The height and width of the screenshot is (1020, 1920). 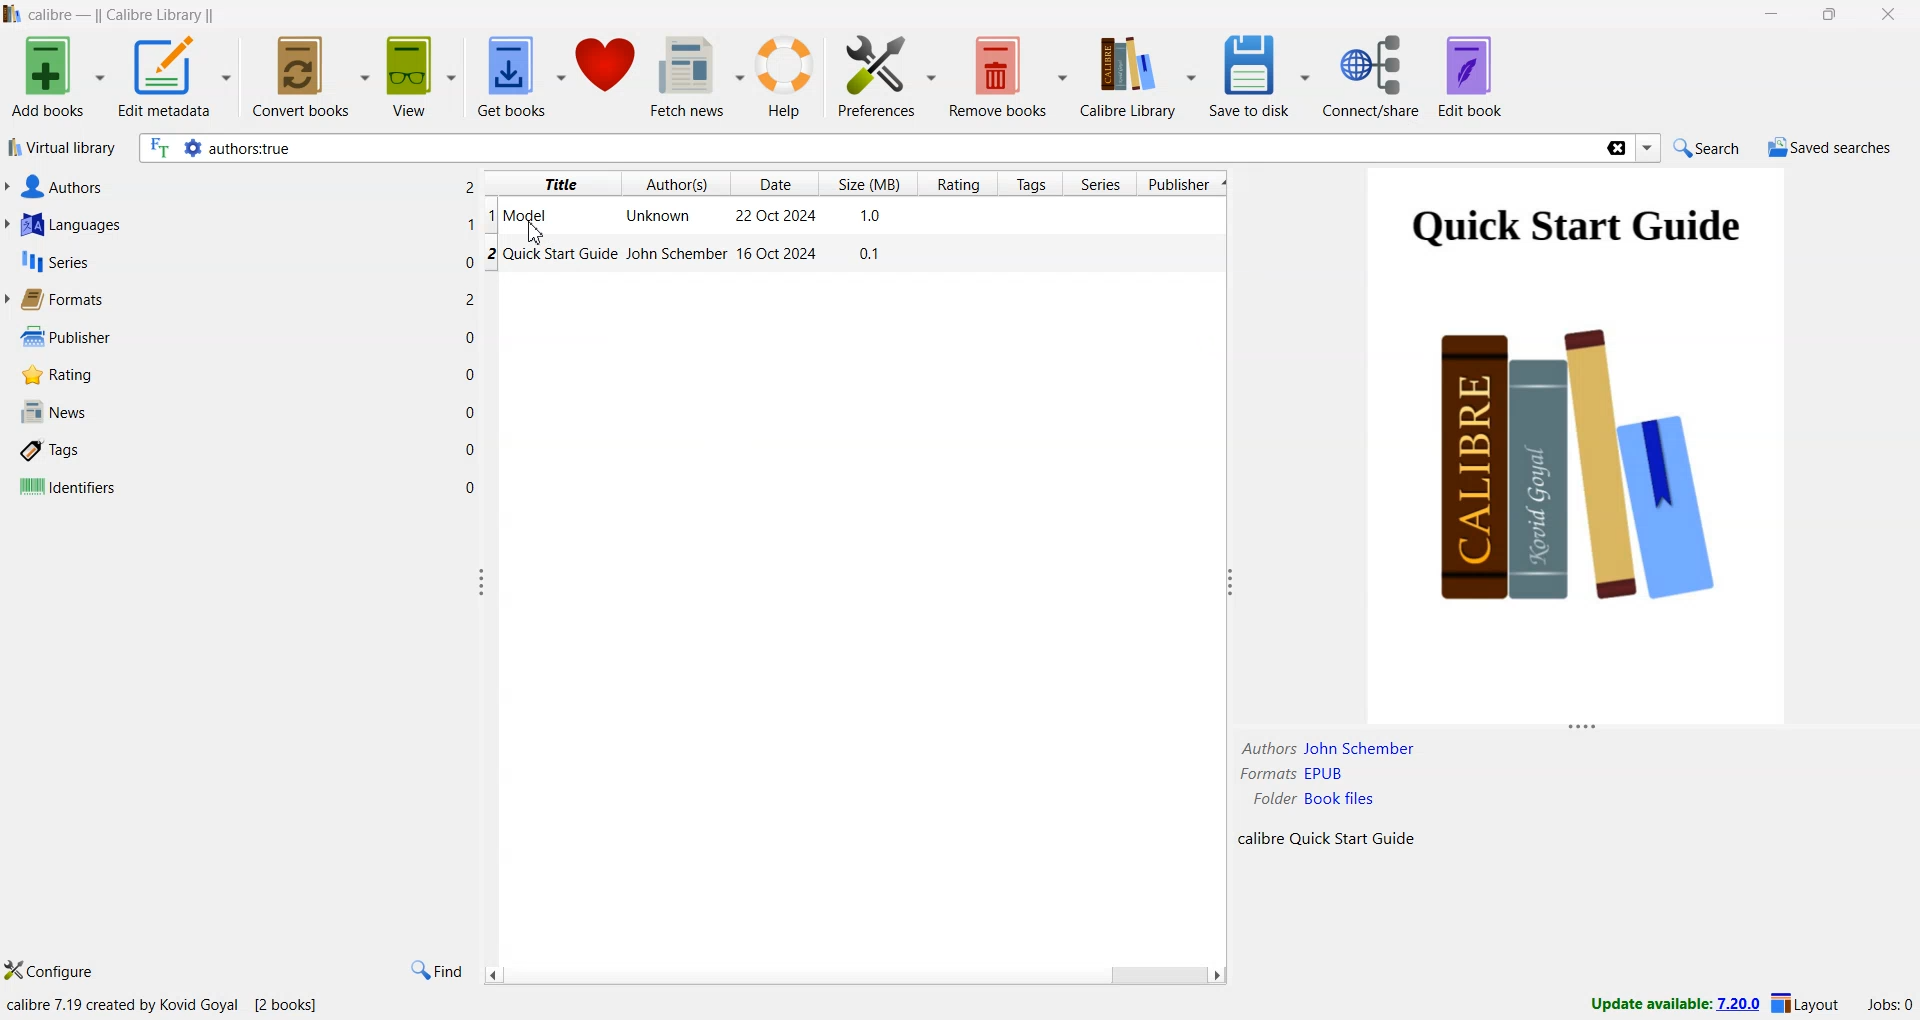 I want to click on authors, so click(x=679, y=184).